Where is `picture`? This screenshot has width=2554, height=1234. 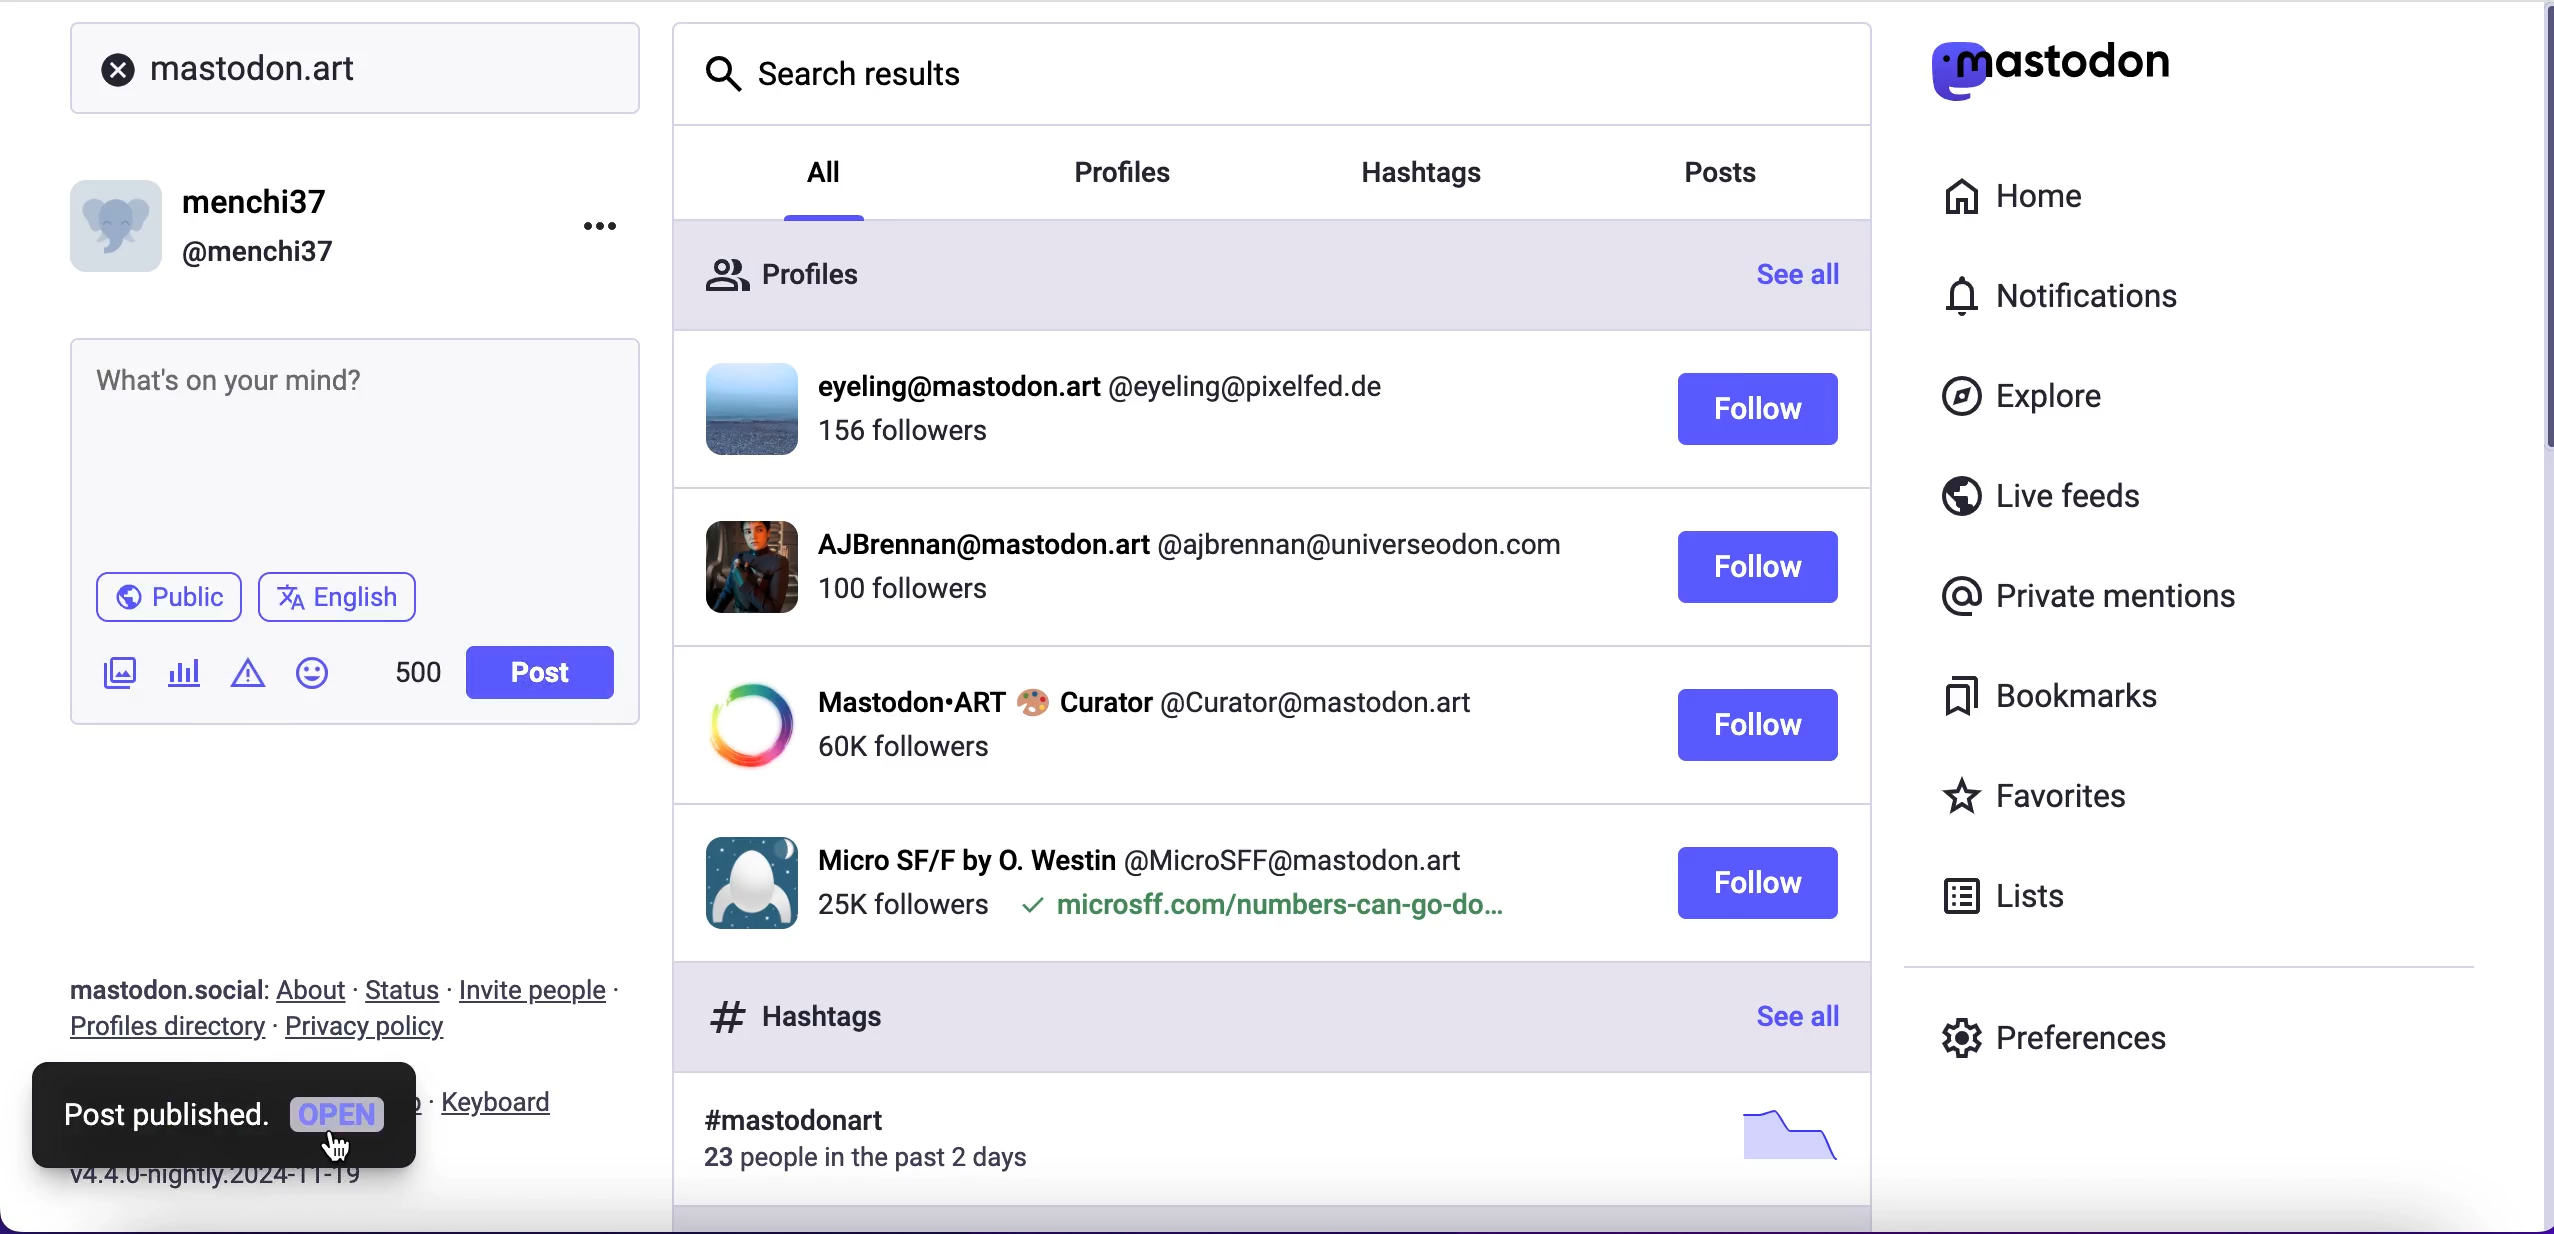
picture is located at coordinates (1780, 1134).